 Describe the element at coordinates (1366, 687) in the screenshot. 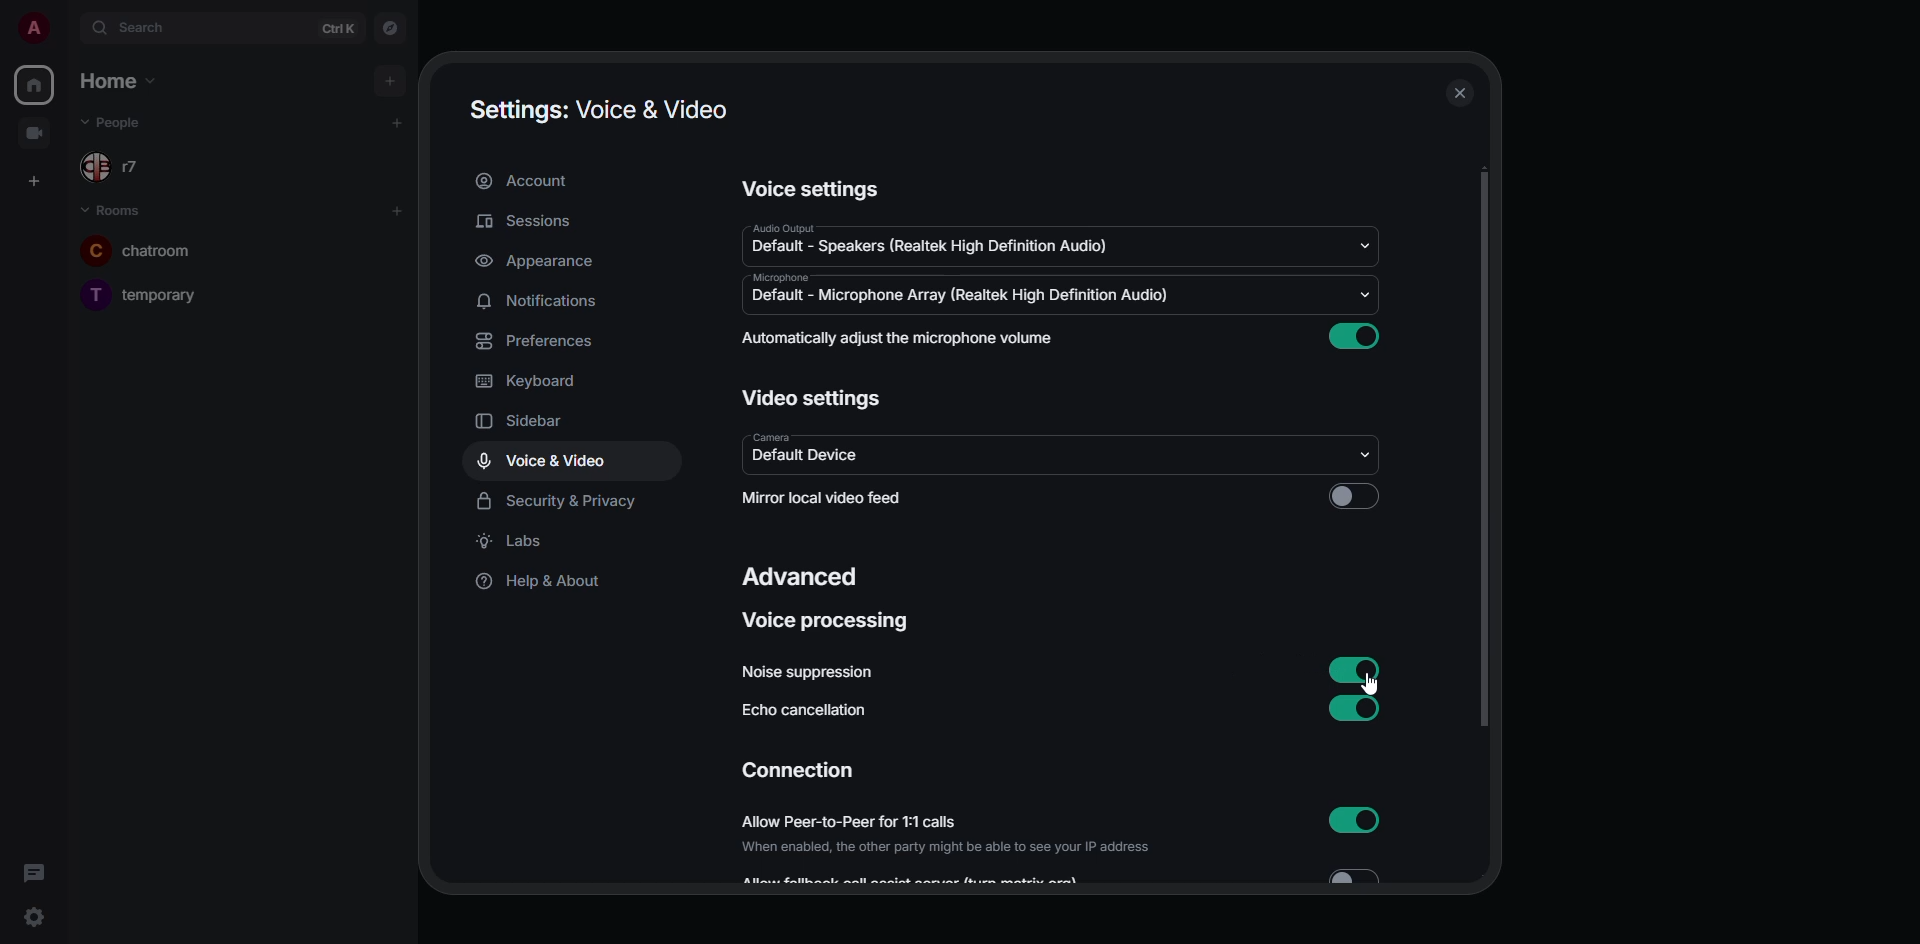

I see `cursor` at that location.